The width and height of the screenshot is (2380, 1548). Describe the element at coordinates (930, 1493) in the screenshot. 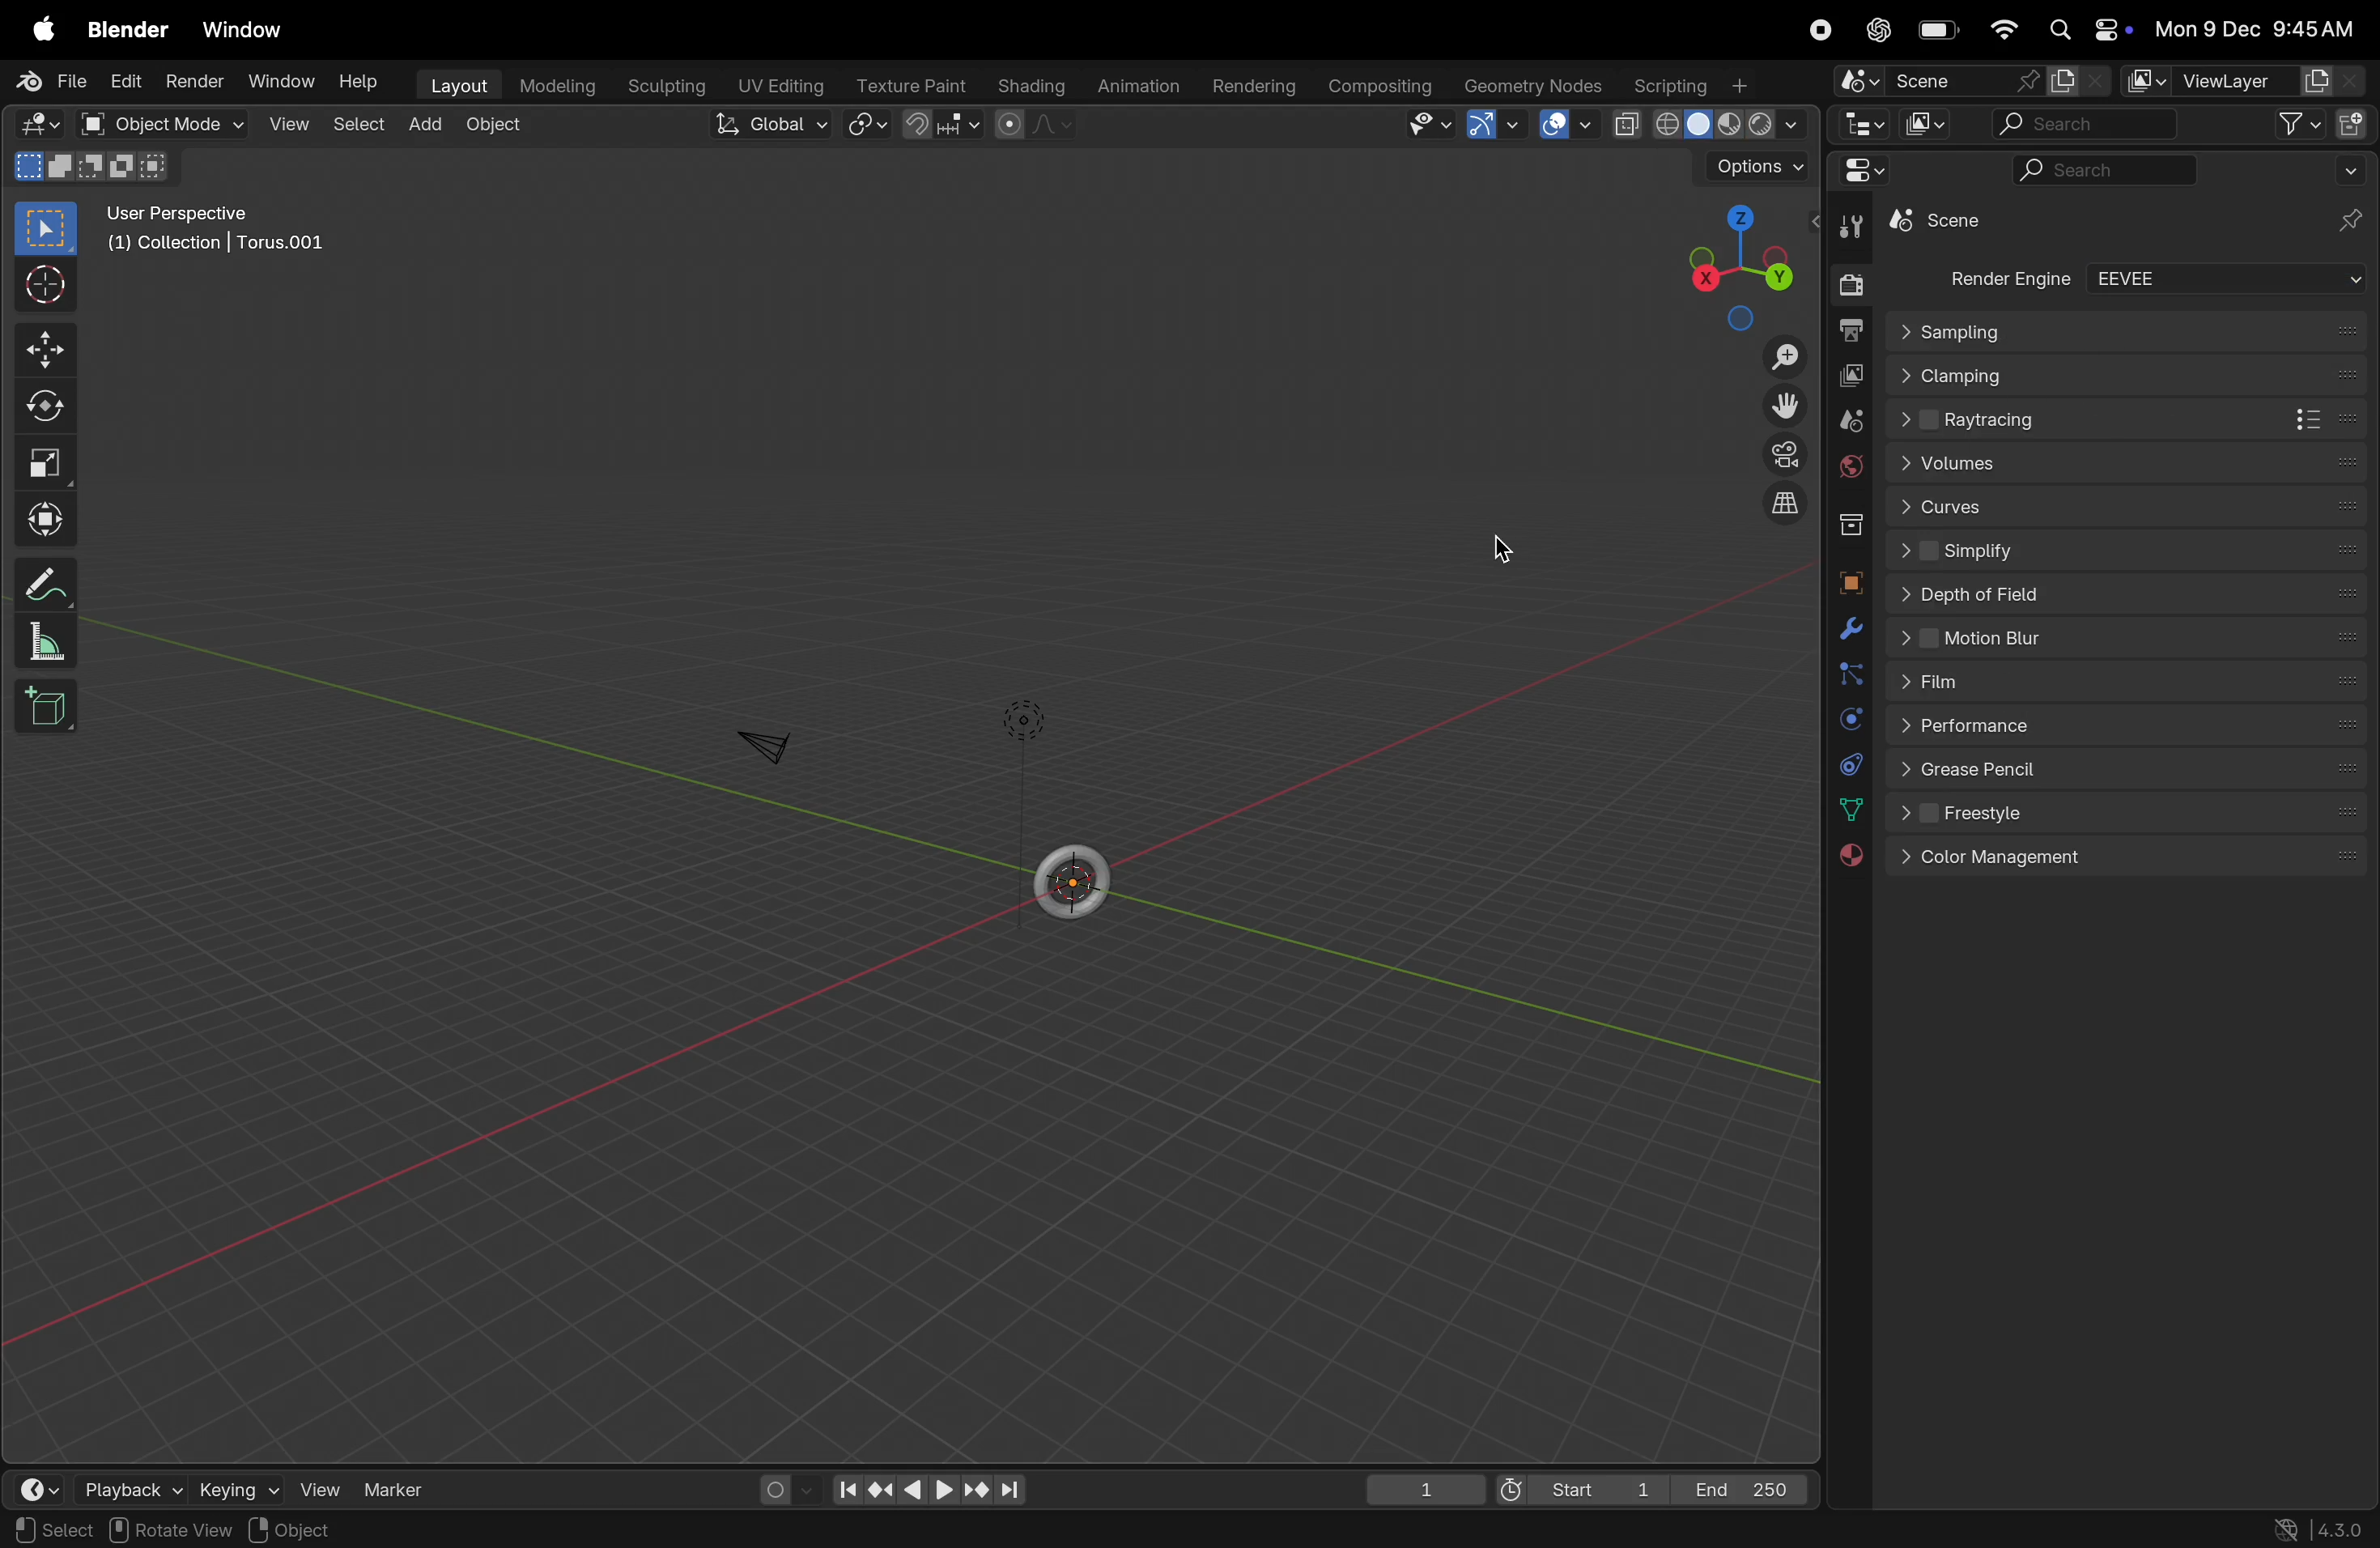

I see `play back controls` at that location.